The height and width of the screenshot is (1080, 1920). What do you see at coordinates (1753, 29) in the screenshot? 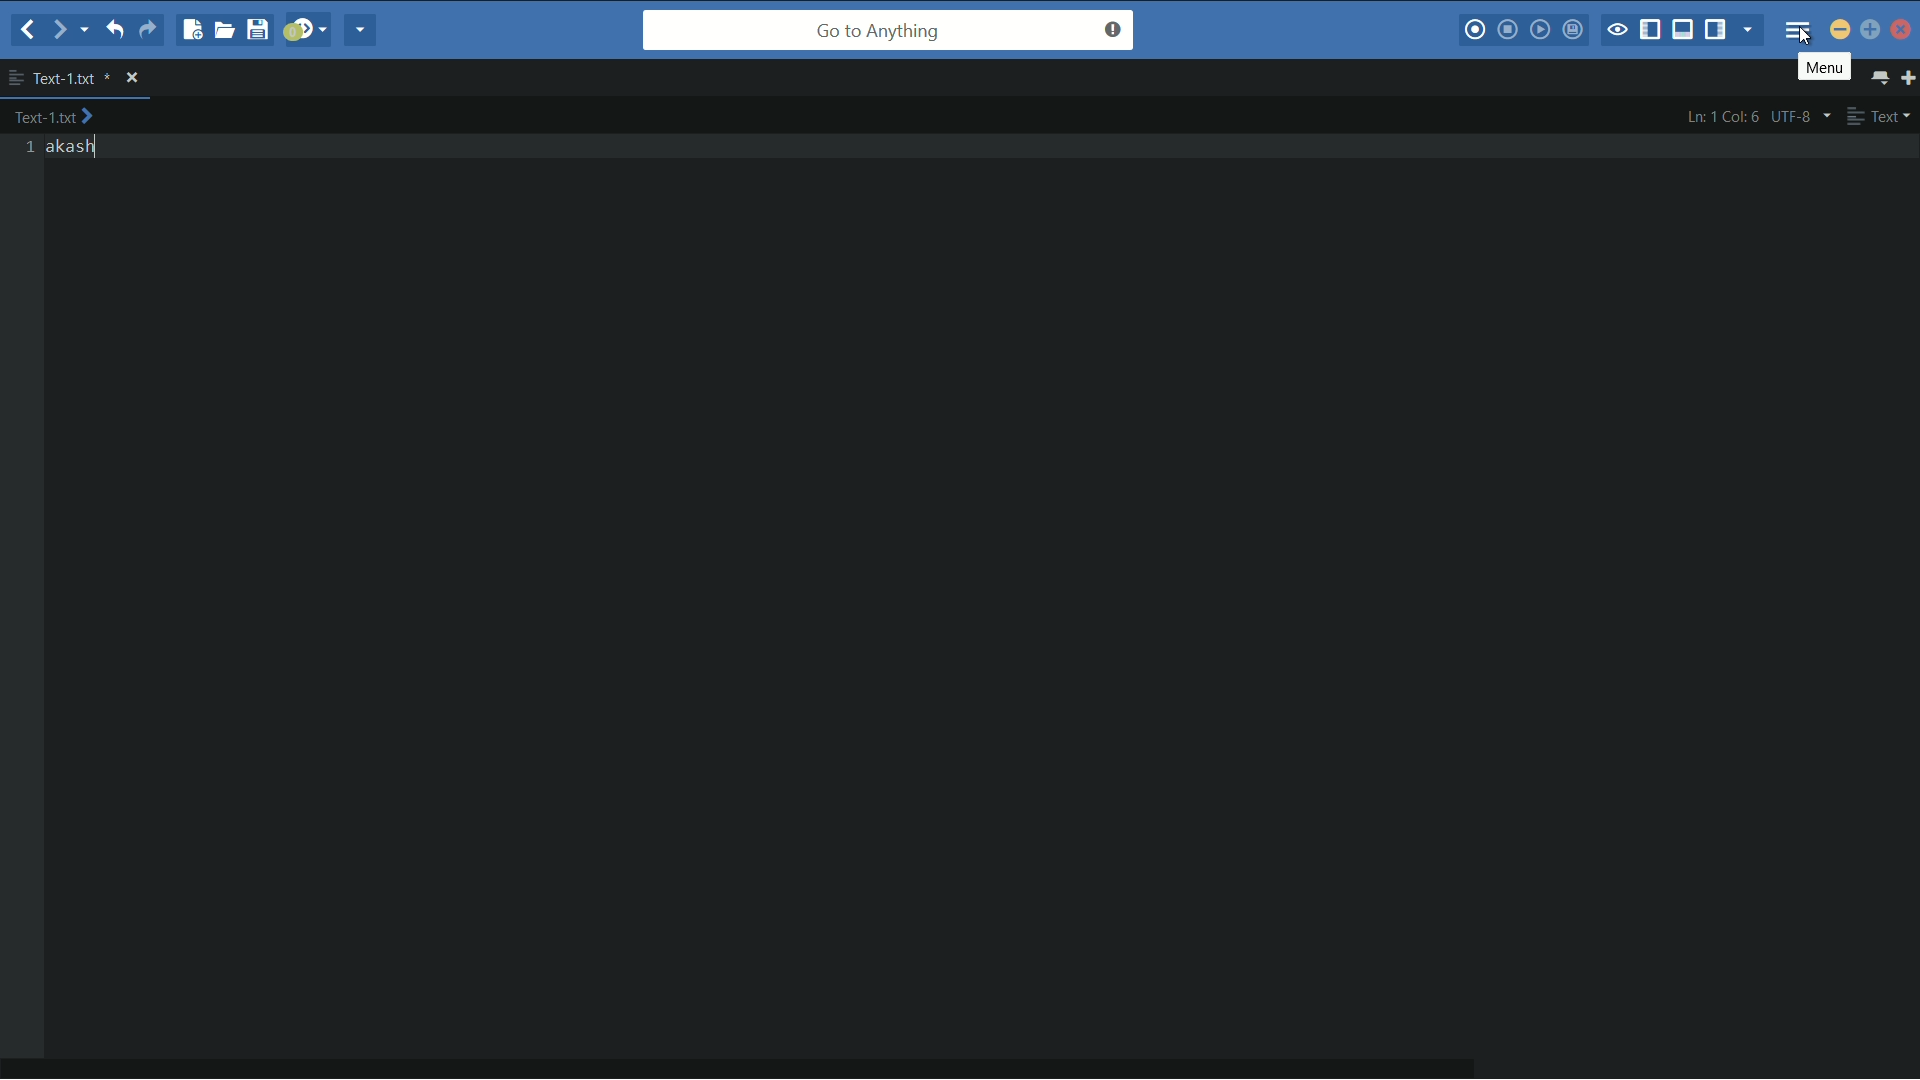
I see `show specific sidebar/tab` at bounding box center [1753, 29].